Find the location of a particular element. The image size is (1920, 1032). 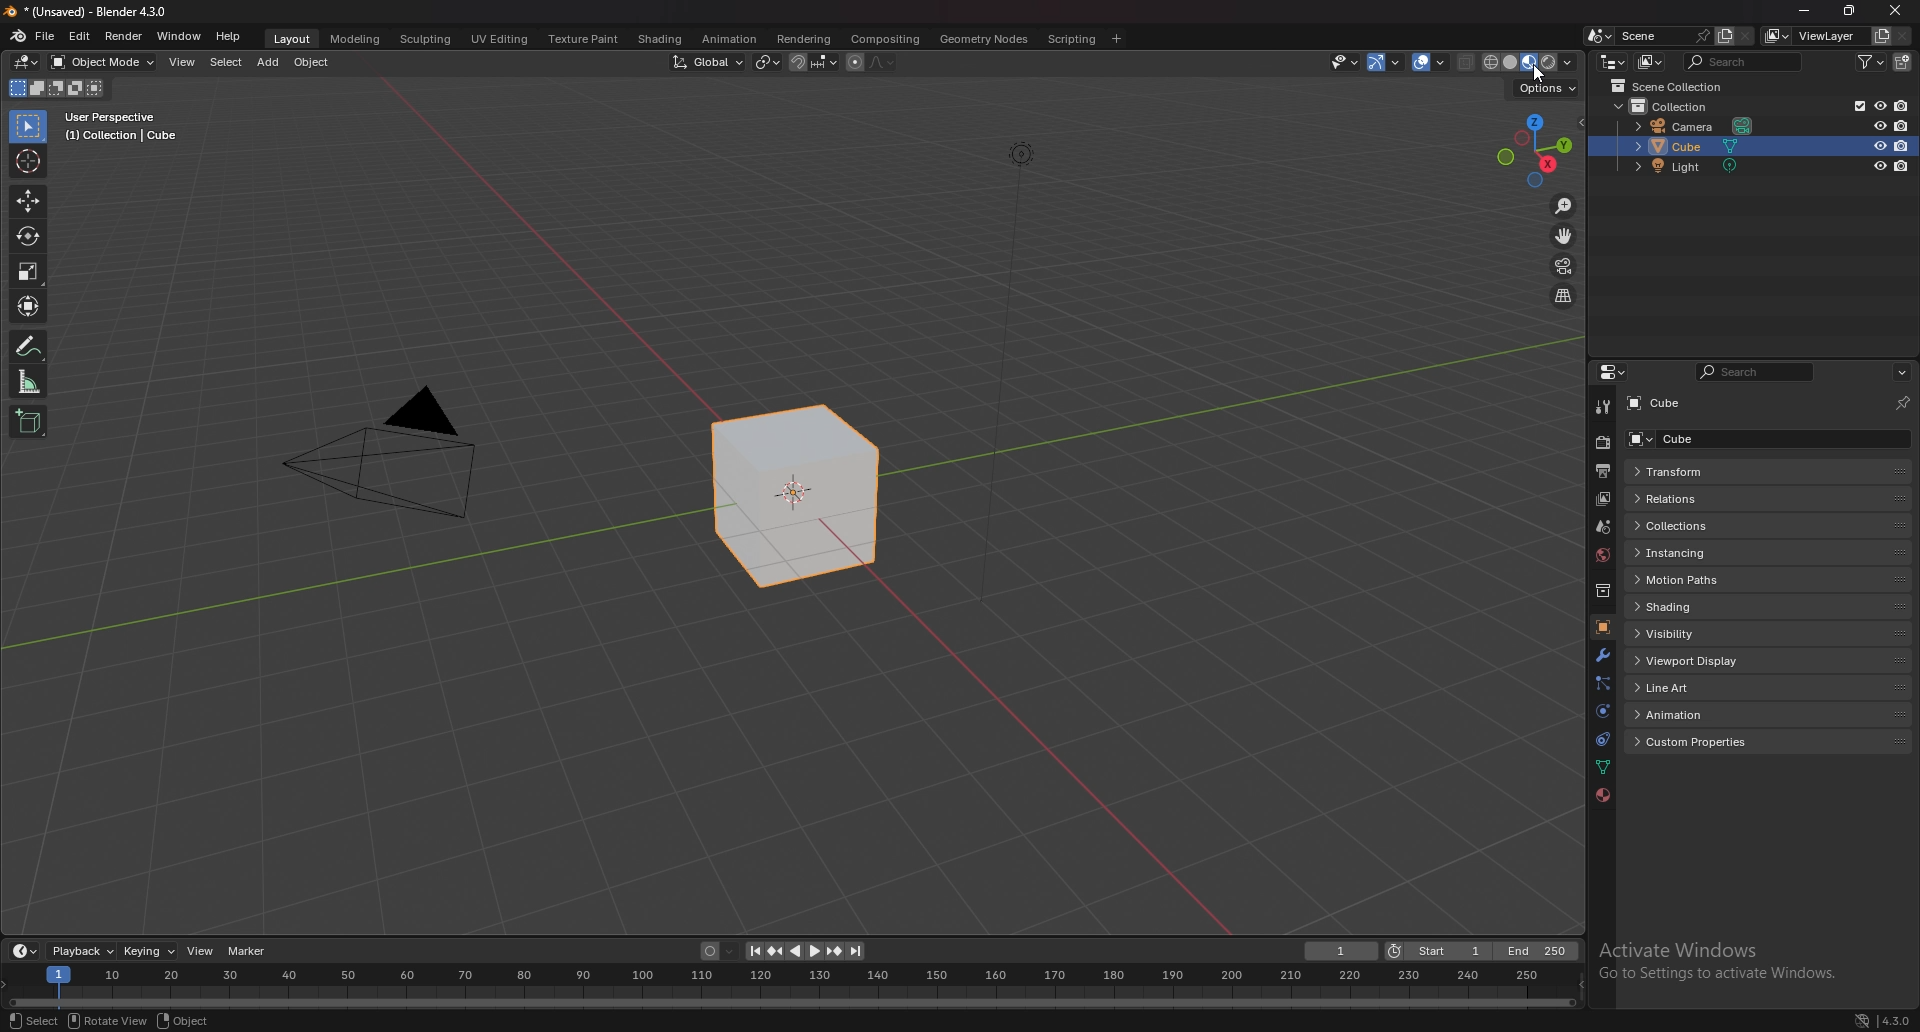

view layer is located at coordinates (1600, 499).